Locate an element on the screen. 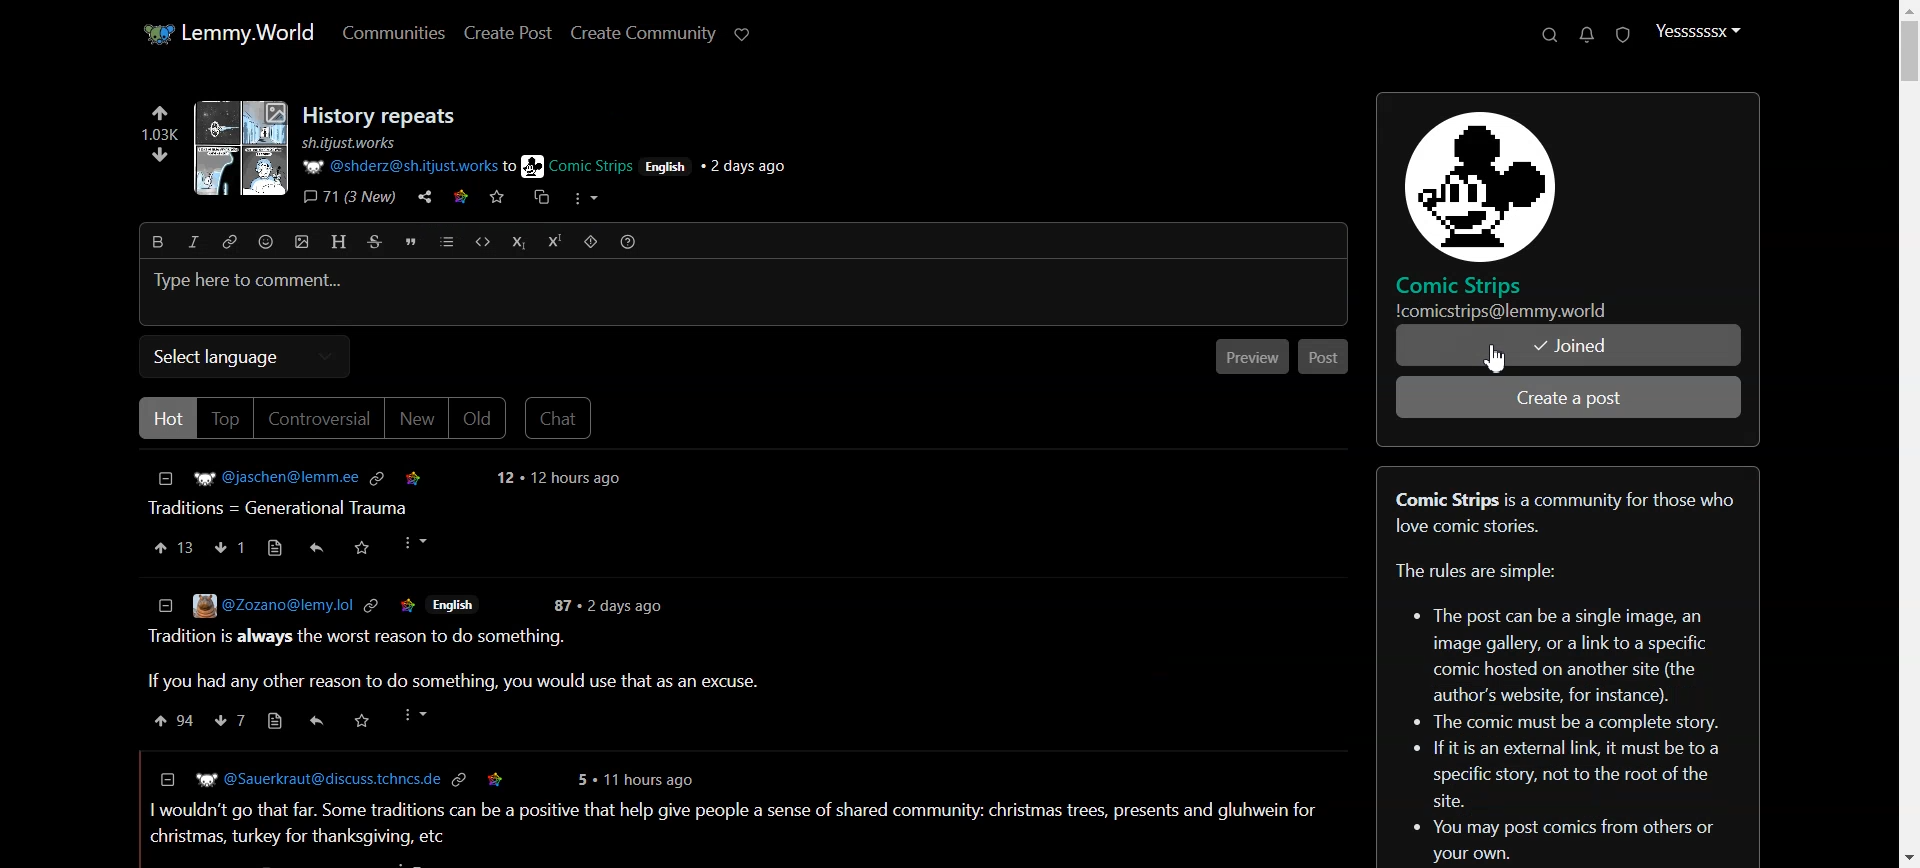 The image size is (1920, 868). Save is located at coordinates (359, 719).